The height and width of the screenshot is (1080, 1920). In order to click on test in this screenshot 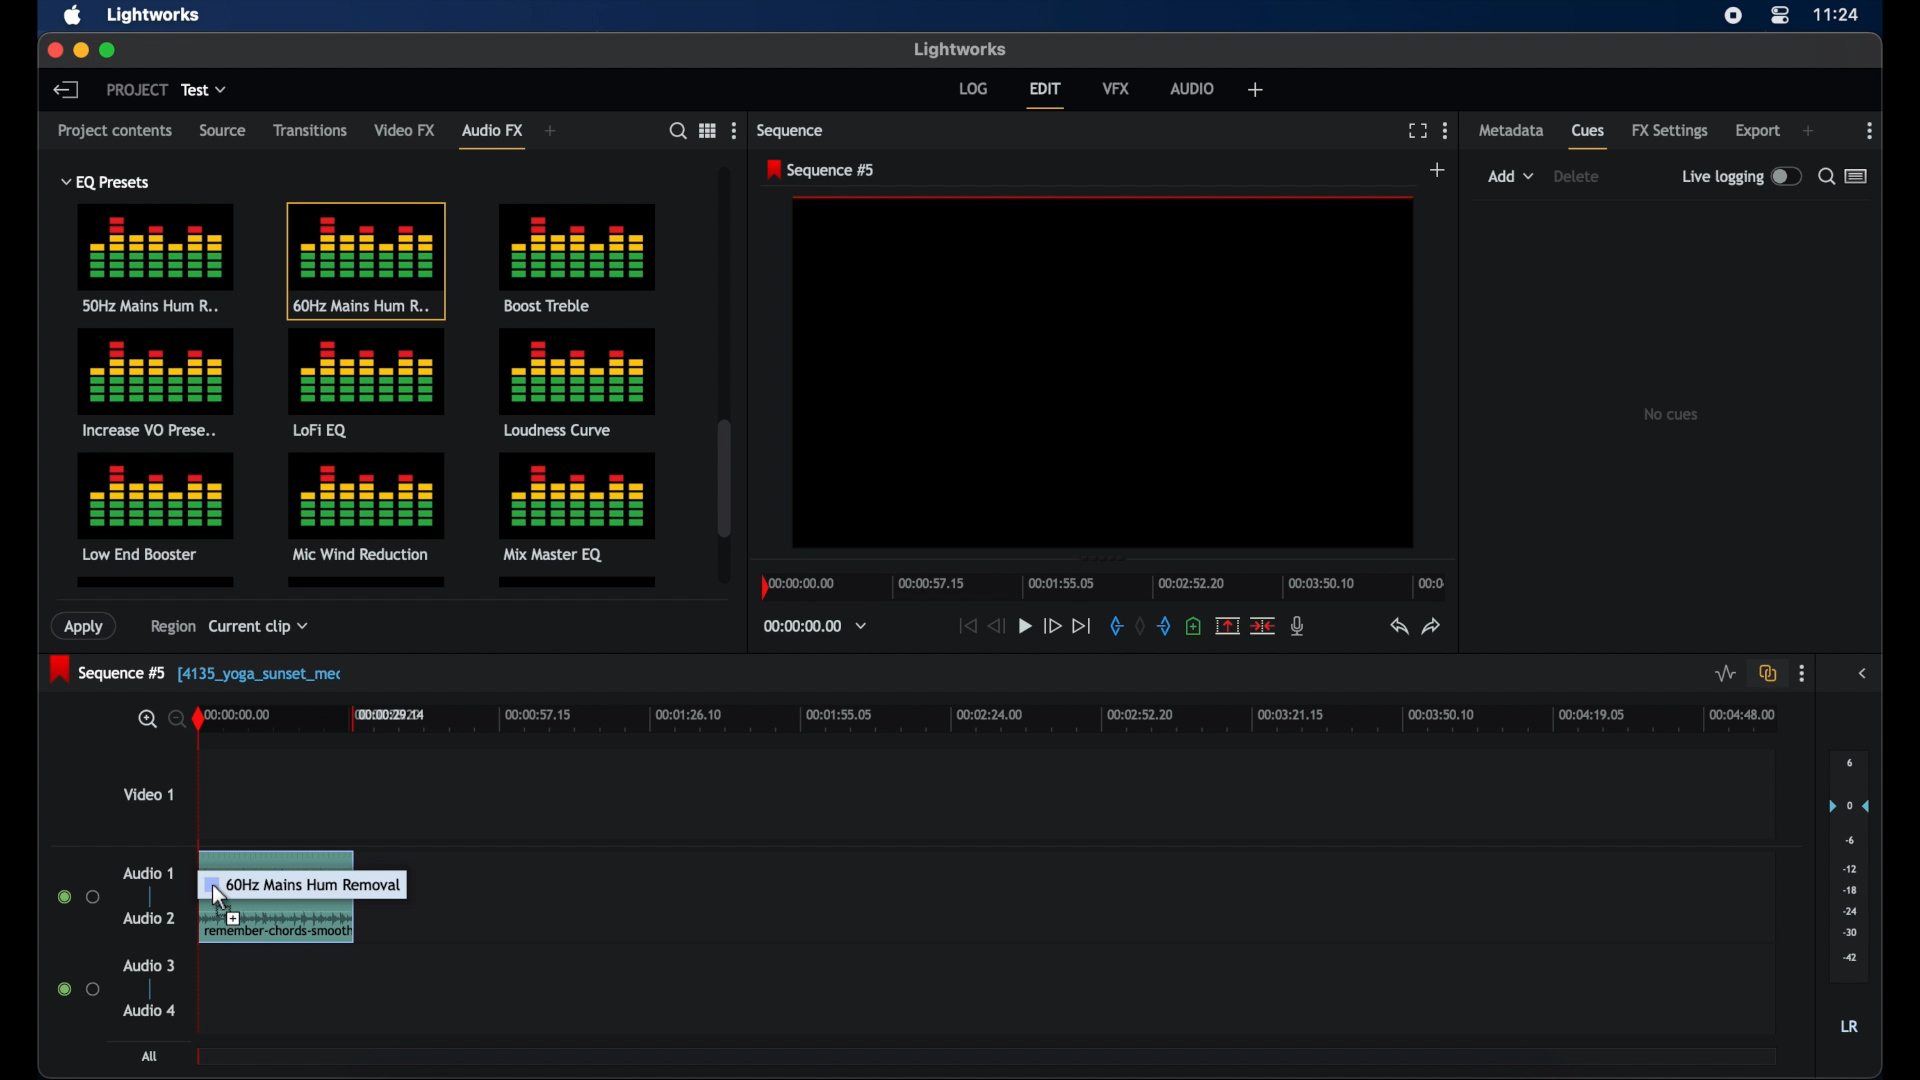, I will do `click(204, 90)`.